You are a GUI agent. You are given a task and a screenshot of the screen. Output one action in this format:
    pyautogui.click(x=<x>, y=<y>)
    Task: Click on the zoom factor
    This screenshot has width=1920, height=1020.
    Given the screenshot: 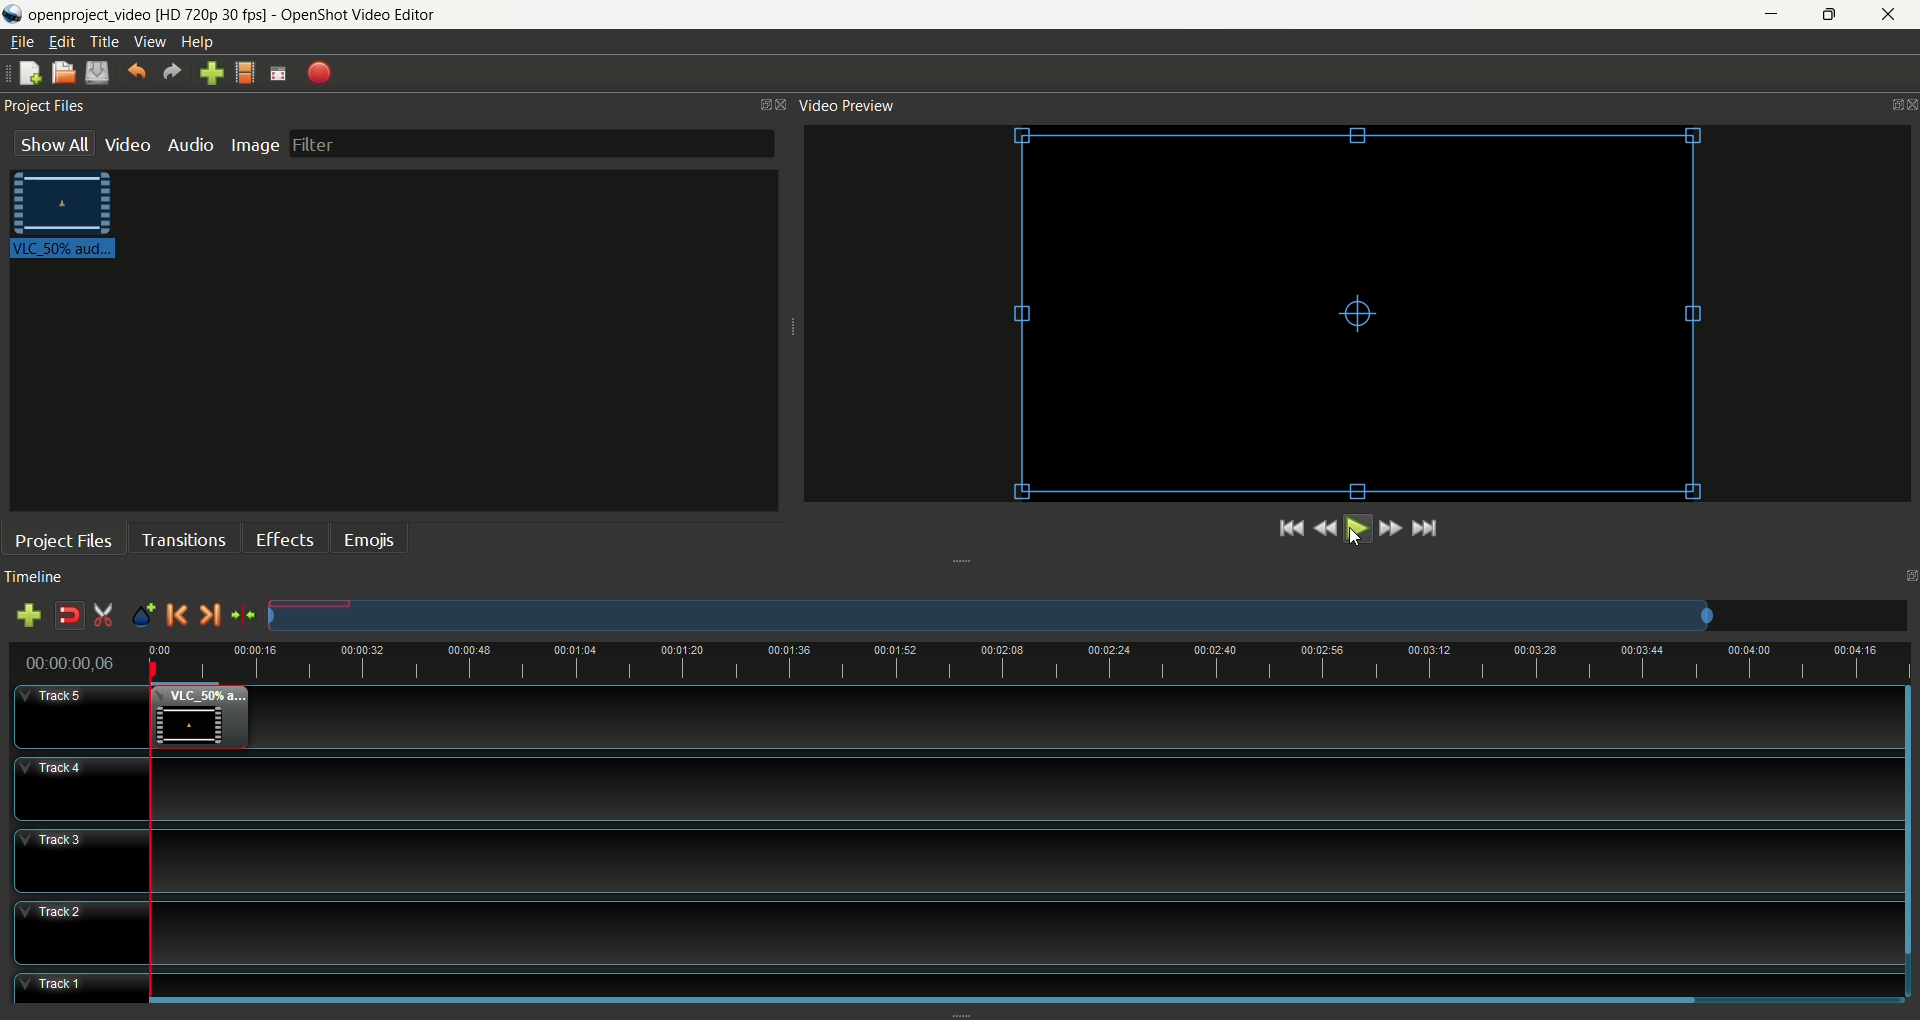 What is the action you would take?
    pyautogui.click(x=1041, y=667)
    